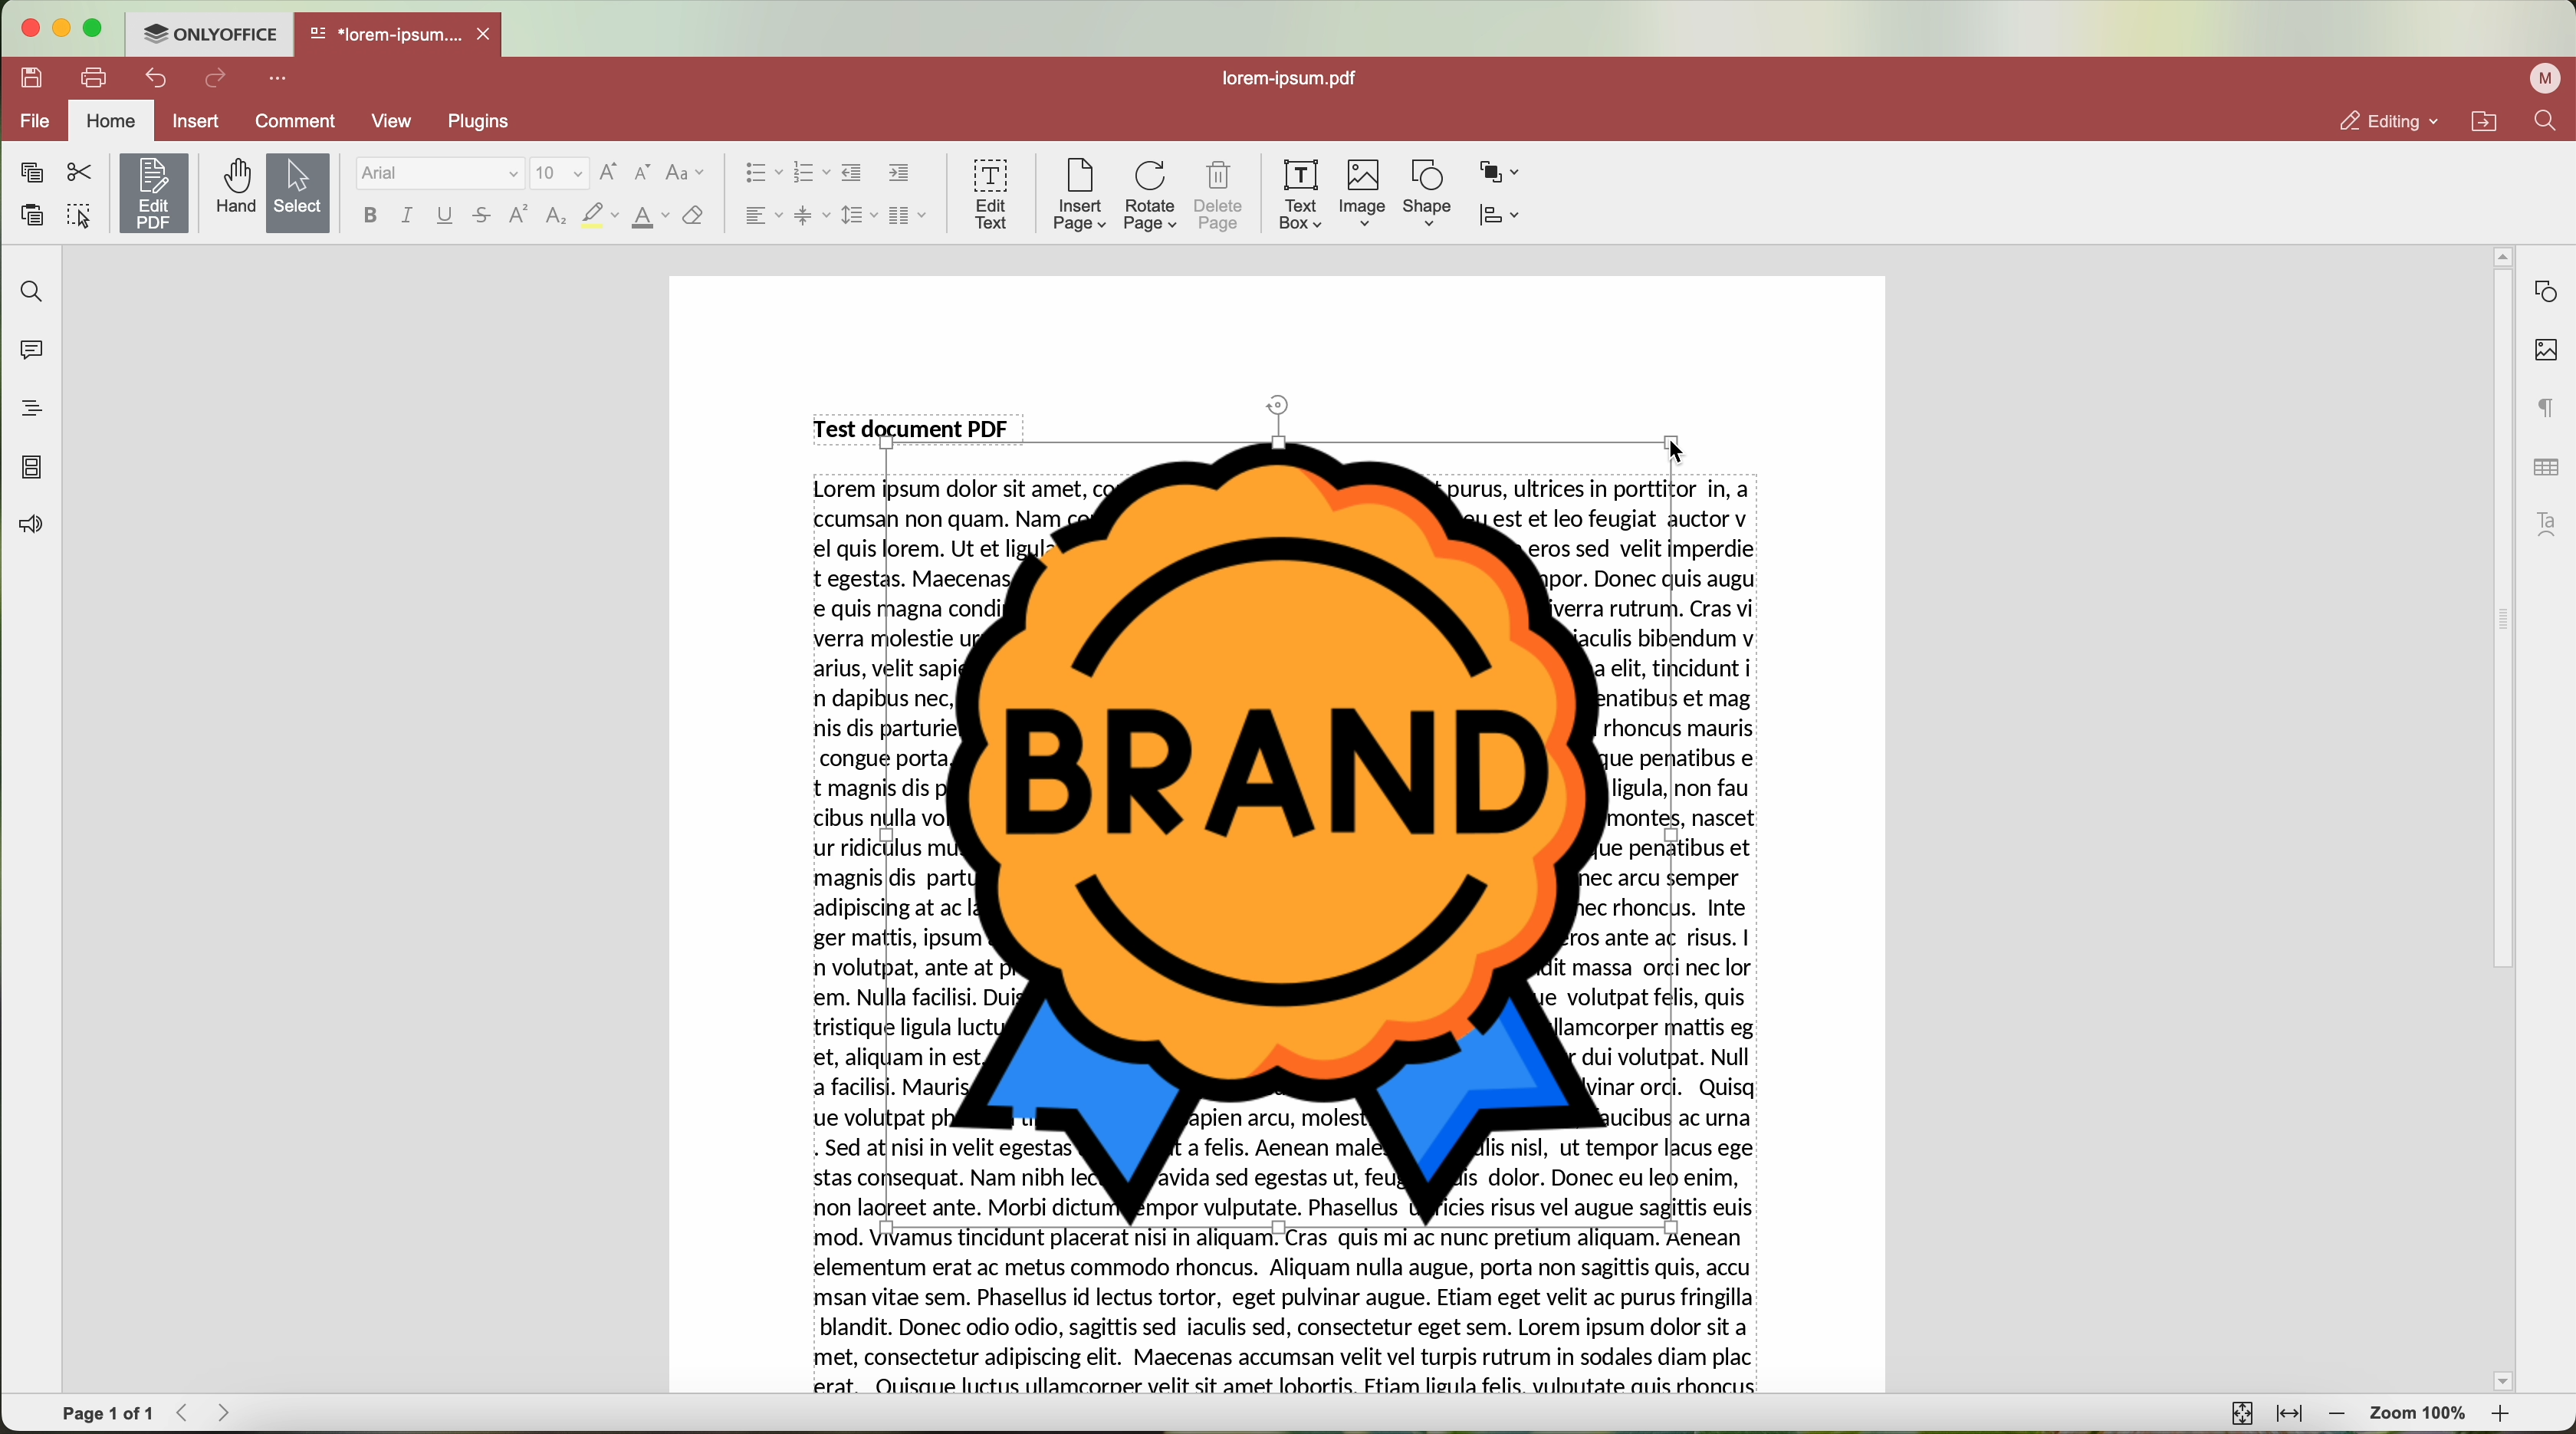  I want to click on find, so click(2545, 120).